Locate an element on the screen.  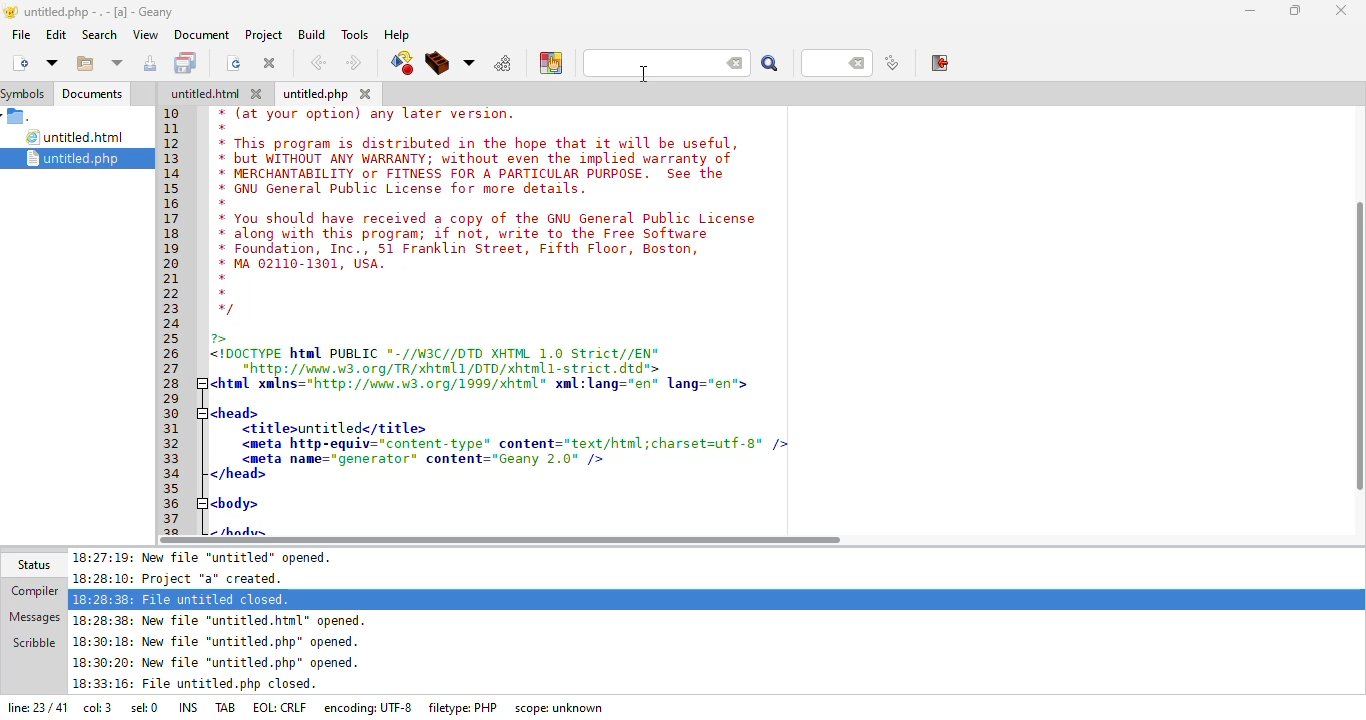
* but without any warranty; without even the implied warranty of is located at coordinates (478, 160).